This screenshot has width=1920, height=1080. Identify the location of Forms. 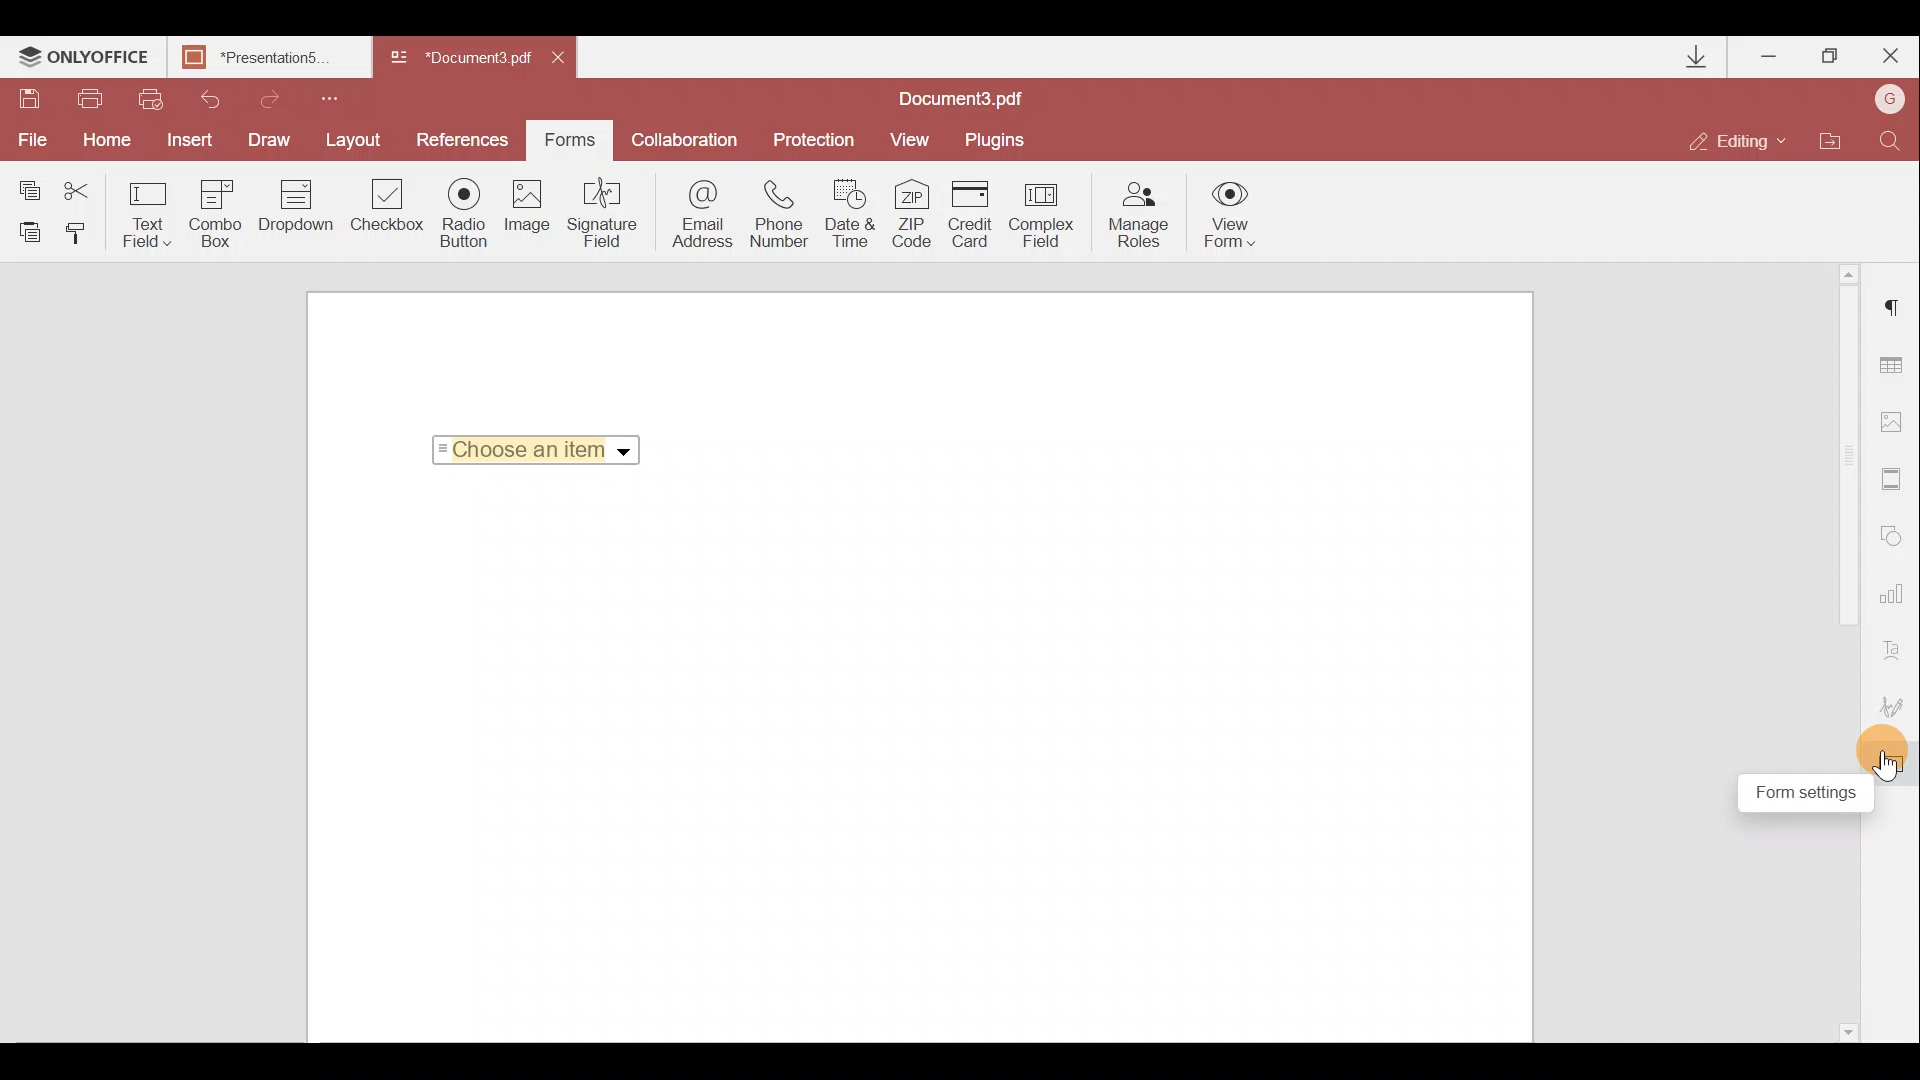
(568, 133).